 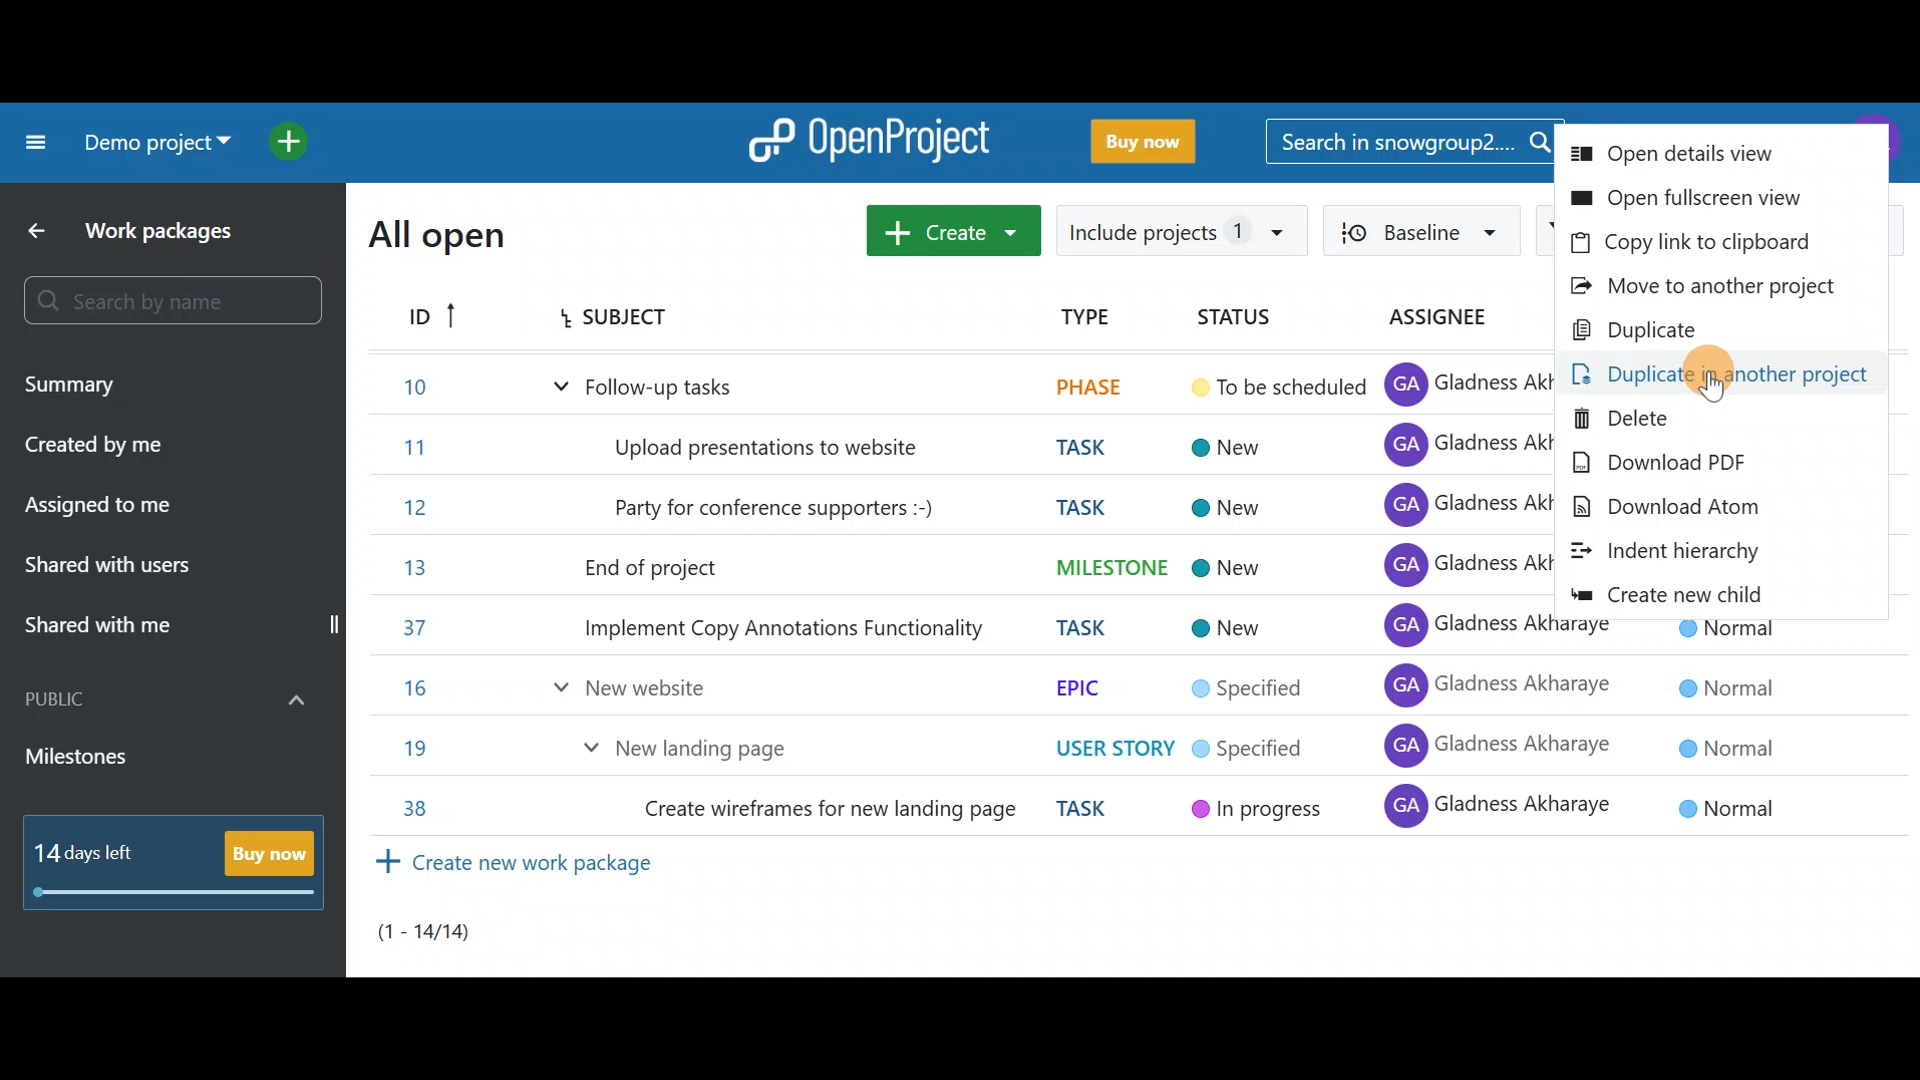 I want to click on Page number, so click(x=444, y=941).